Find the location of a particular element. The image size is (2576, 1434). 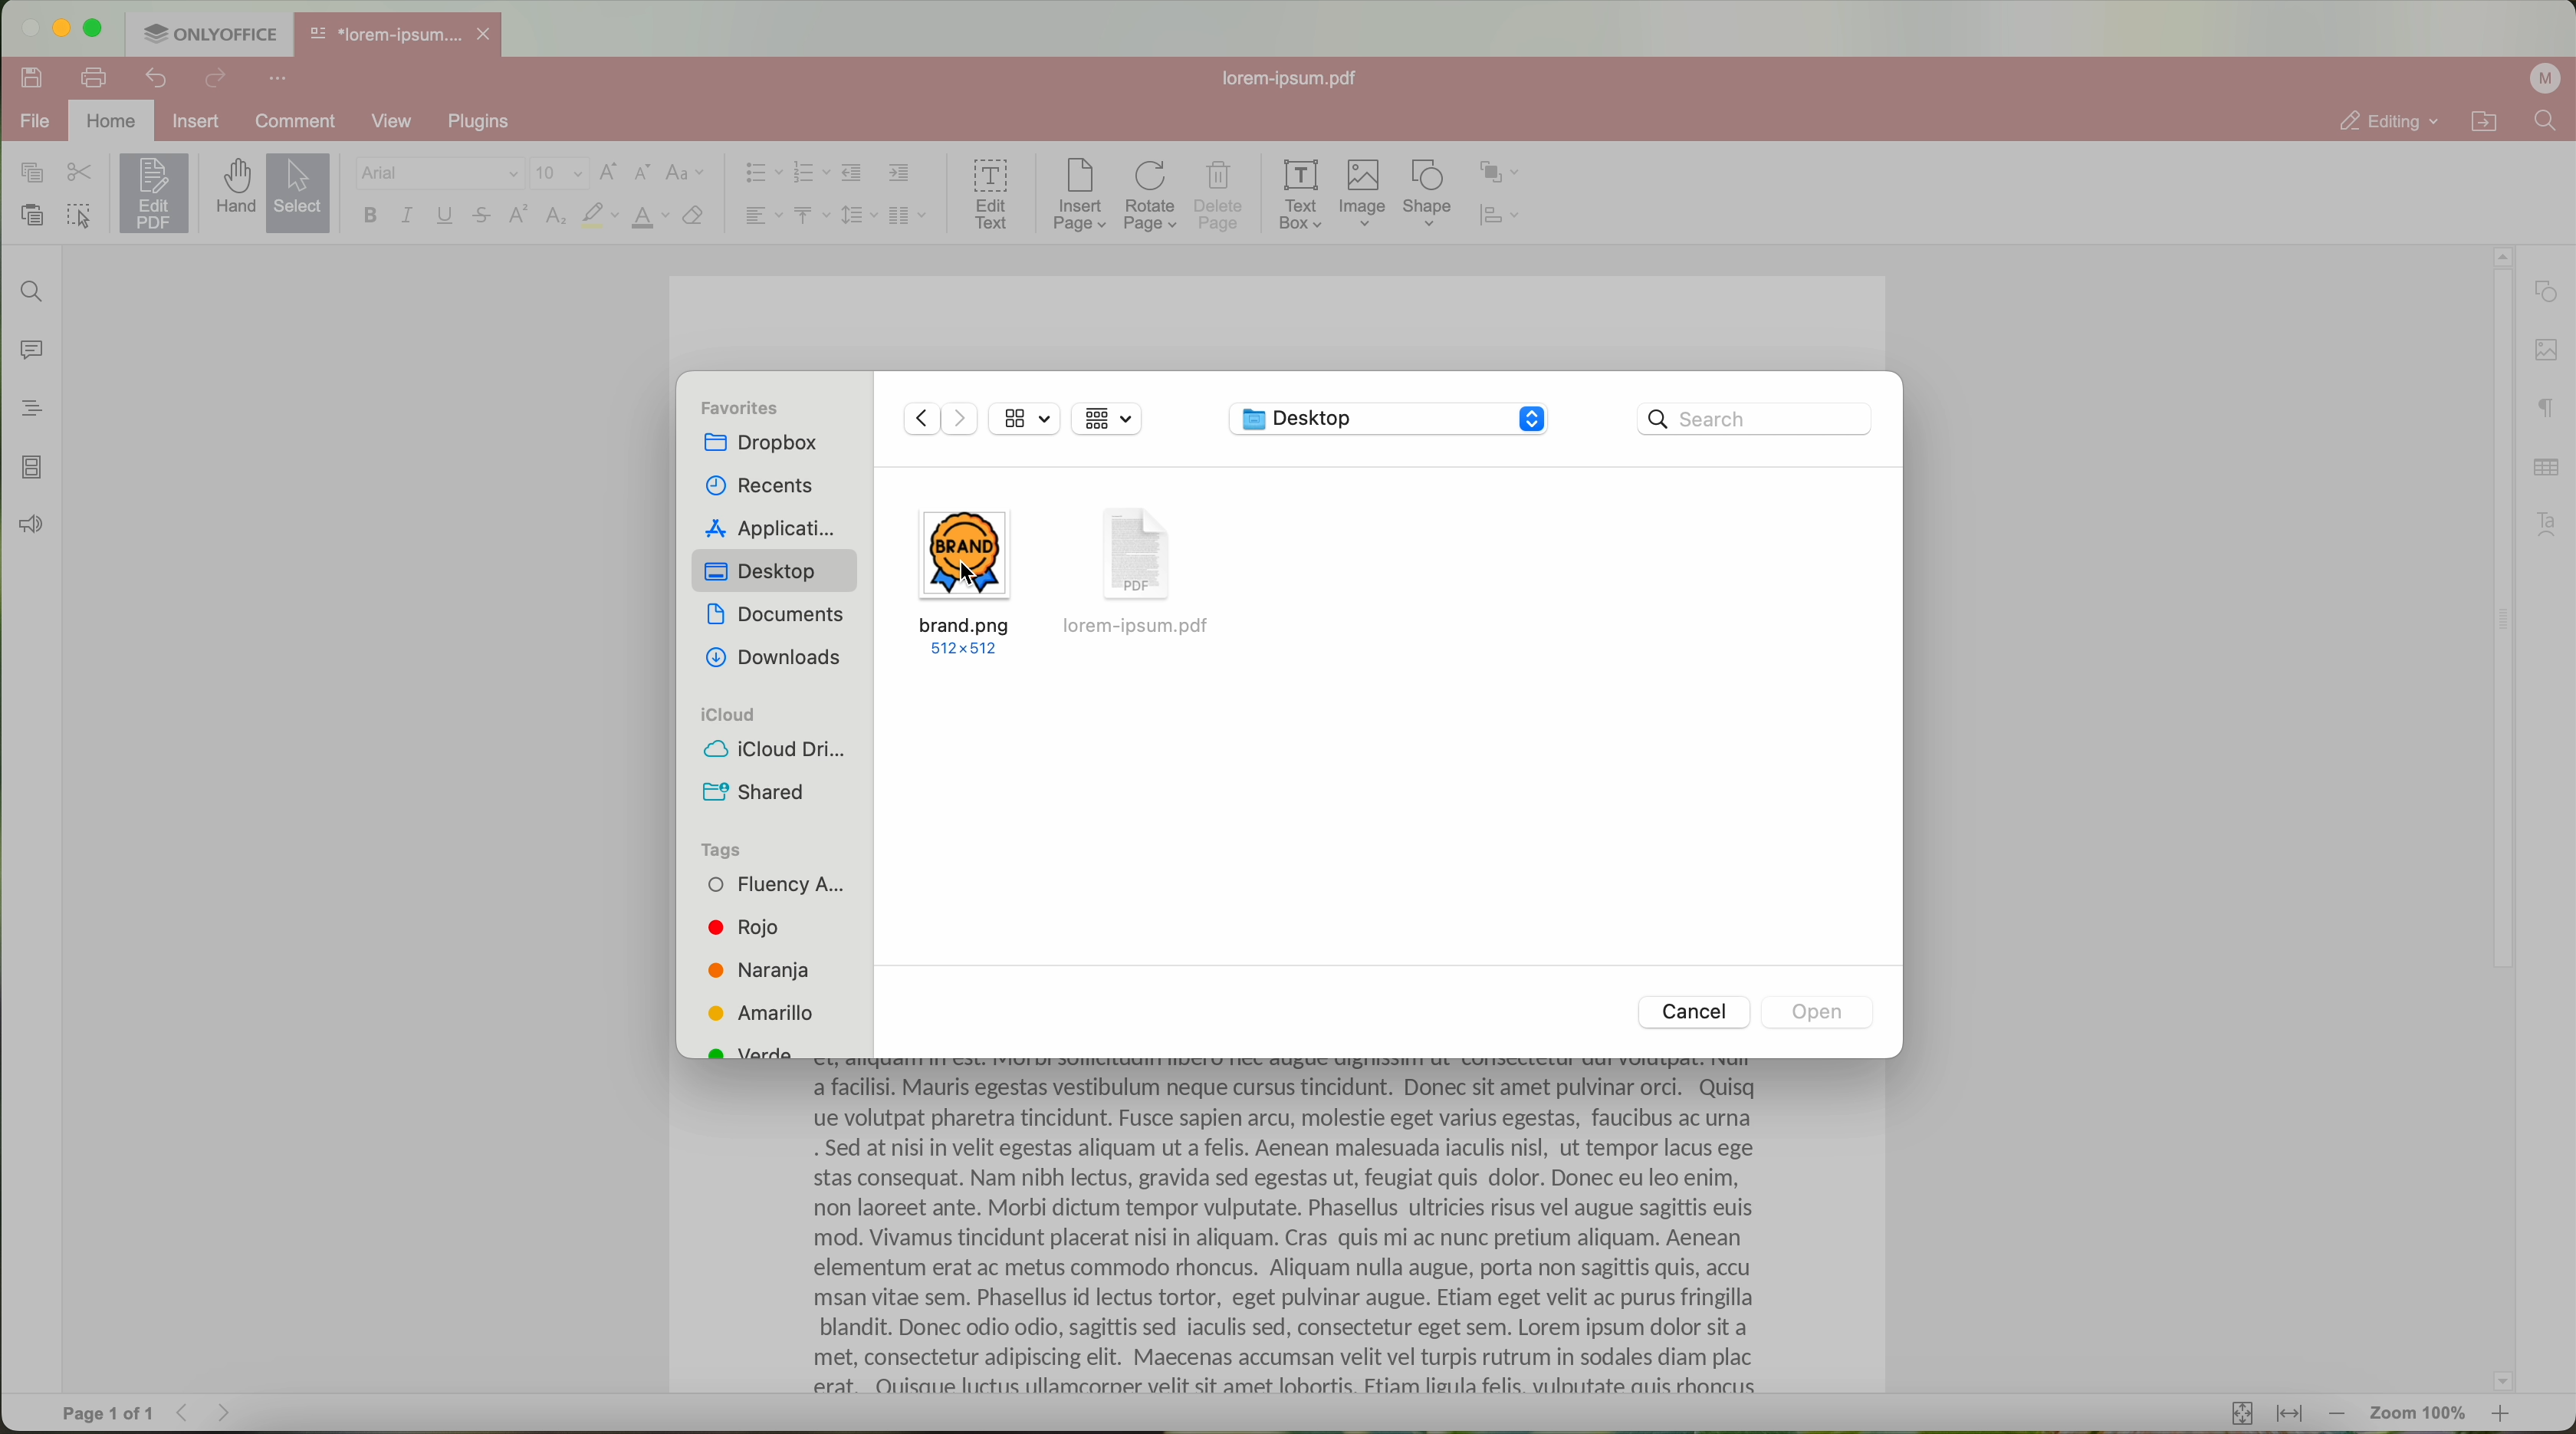

save is located at coordinates (27, 76).